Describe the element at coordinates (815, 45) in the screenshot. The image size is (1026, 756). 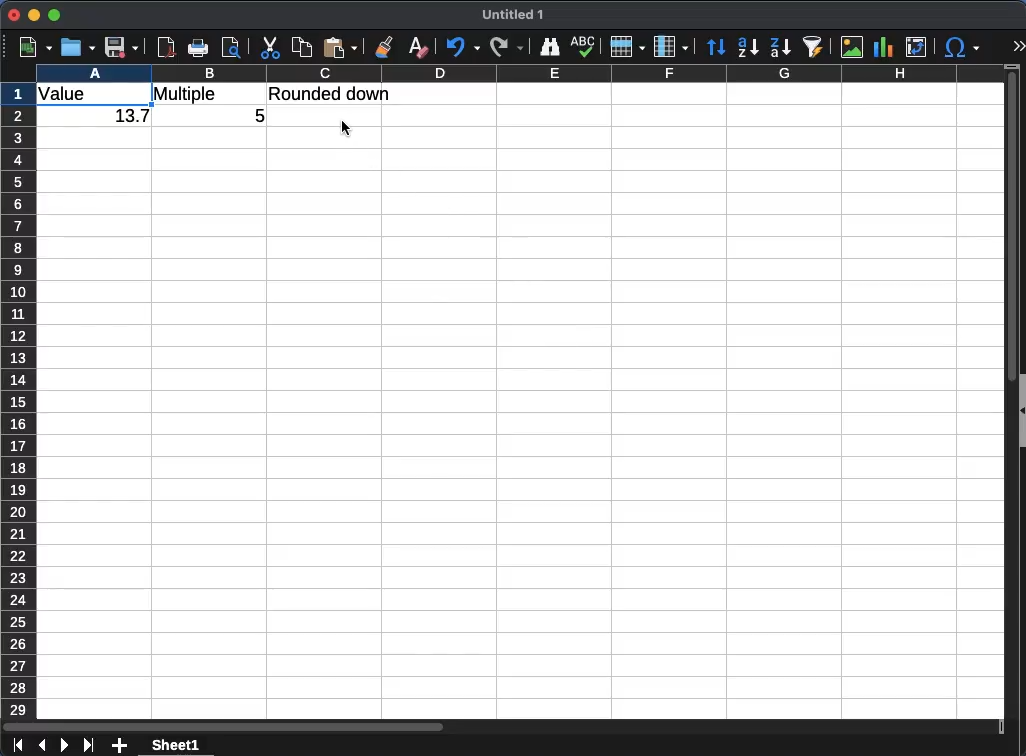
I see `filter` at that location.